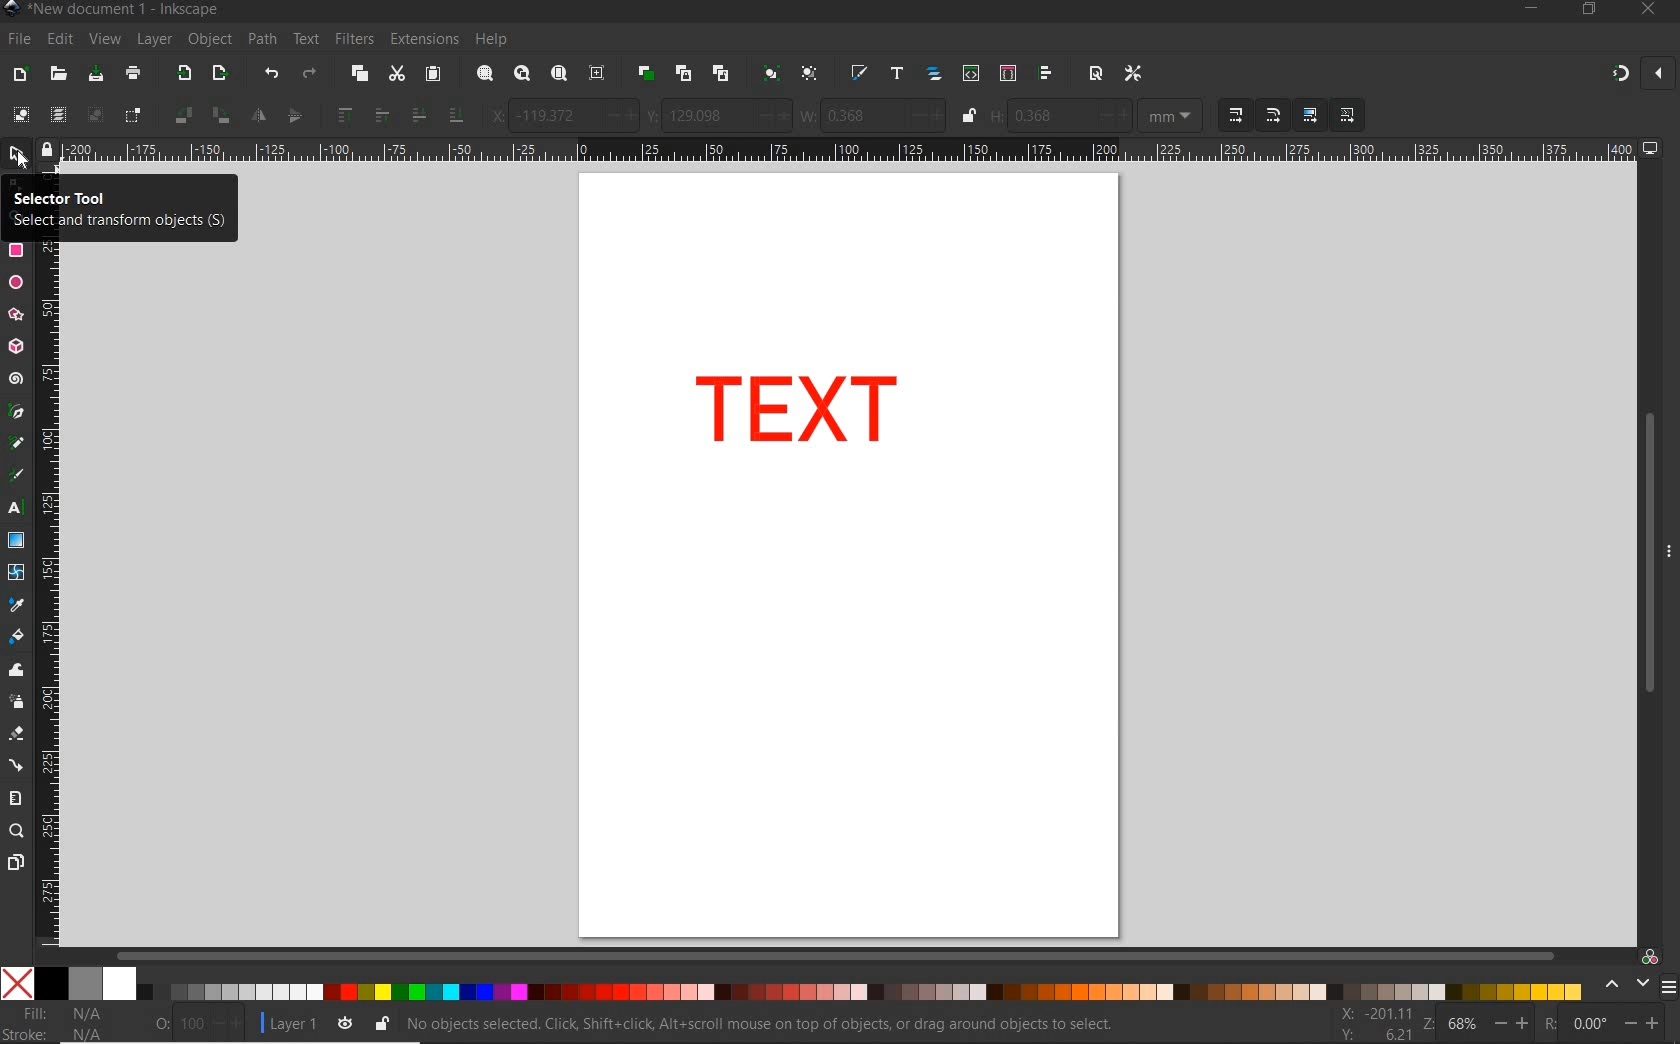 This screenshot has width=1680, height=1044. What do you see at coordinates (1642, 551) in the screenshot?
I see `SCROLLBAR` at bounding box center [1642, 551].